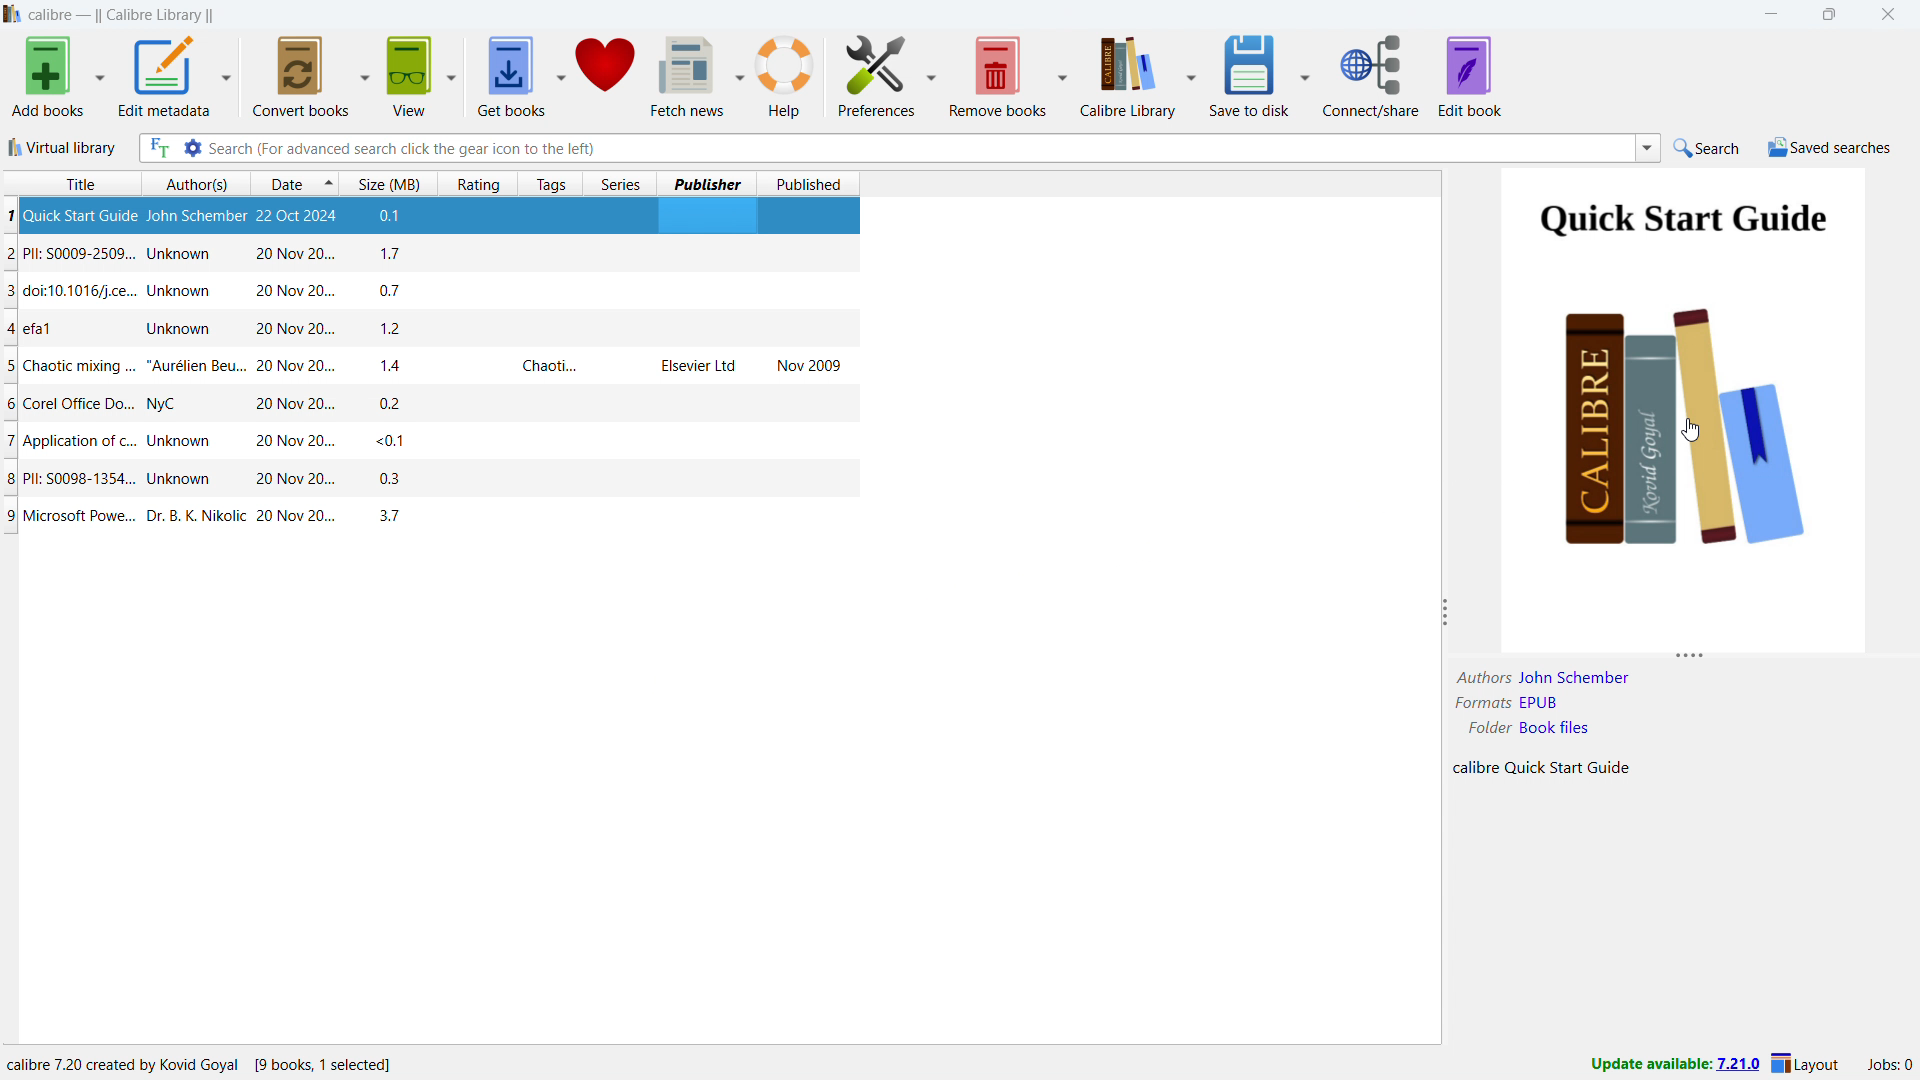  Describe the element at coordinates (364, 75) in the screenshot. I see `convert books options` at that location.